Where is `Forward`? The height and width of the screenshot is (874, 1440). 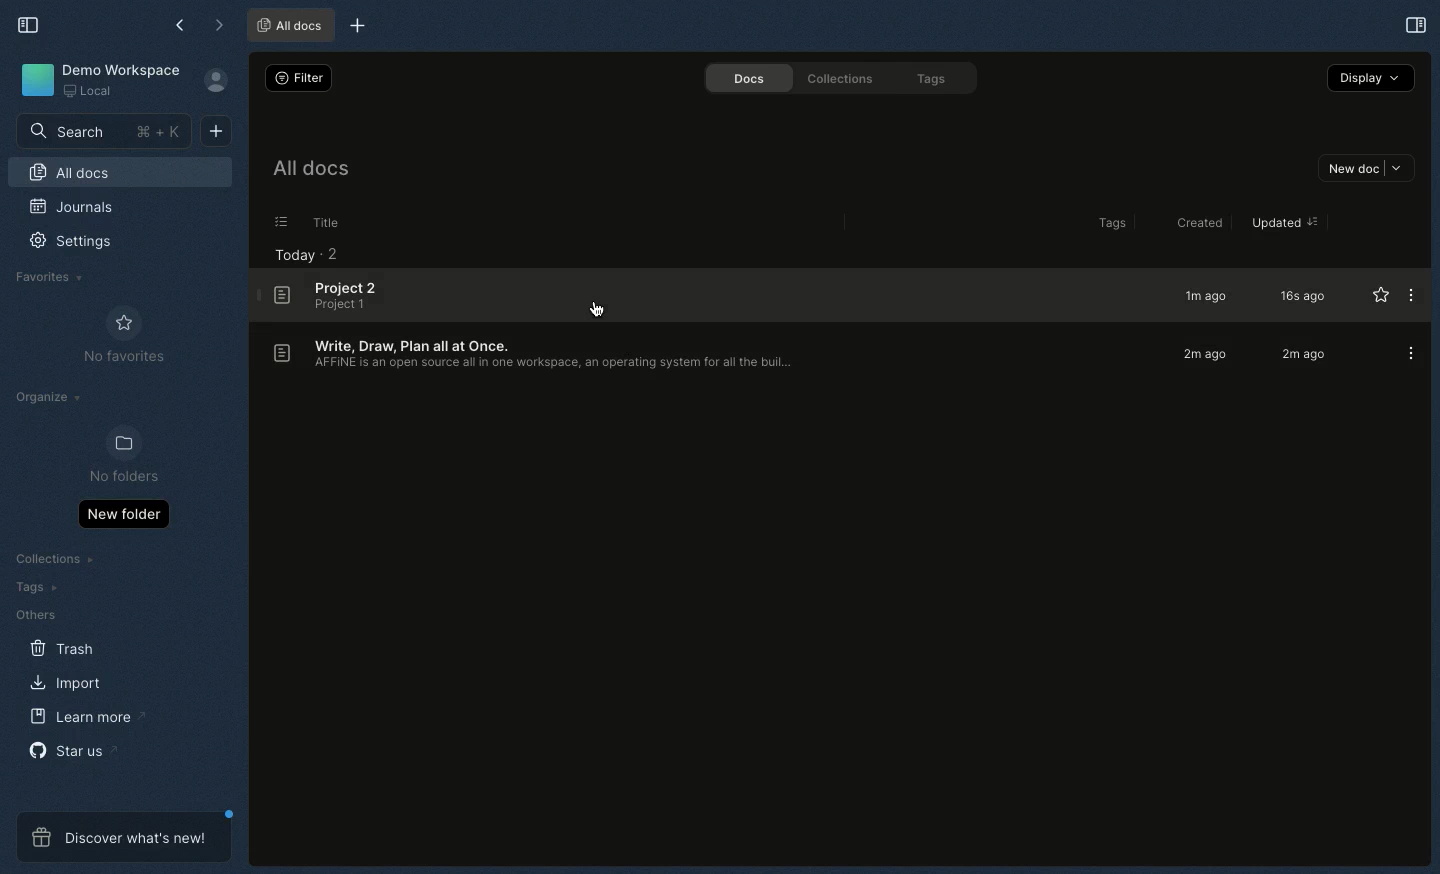 Forward is located at coordinates (215, 26).